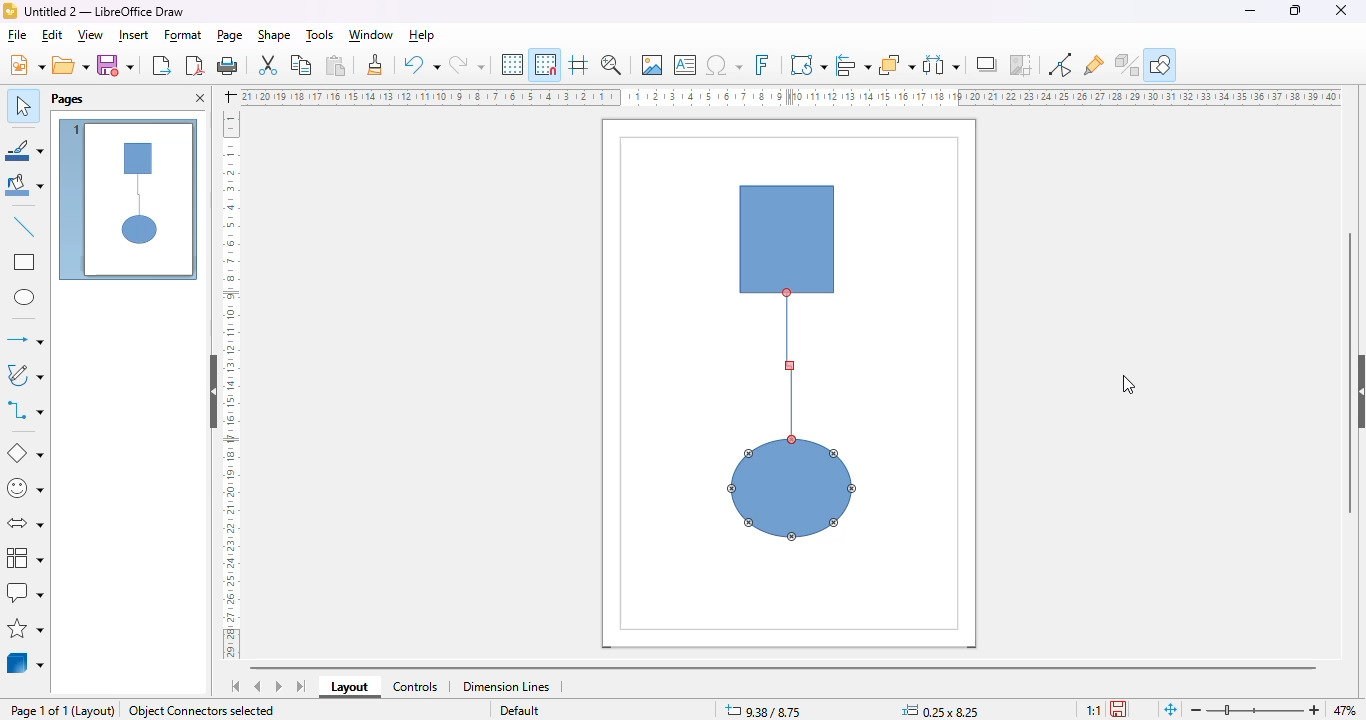 Image resolution: width=1366 pixels, height=720 pixels. I want to click on export directly as PDF, so click(196, 65).